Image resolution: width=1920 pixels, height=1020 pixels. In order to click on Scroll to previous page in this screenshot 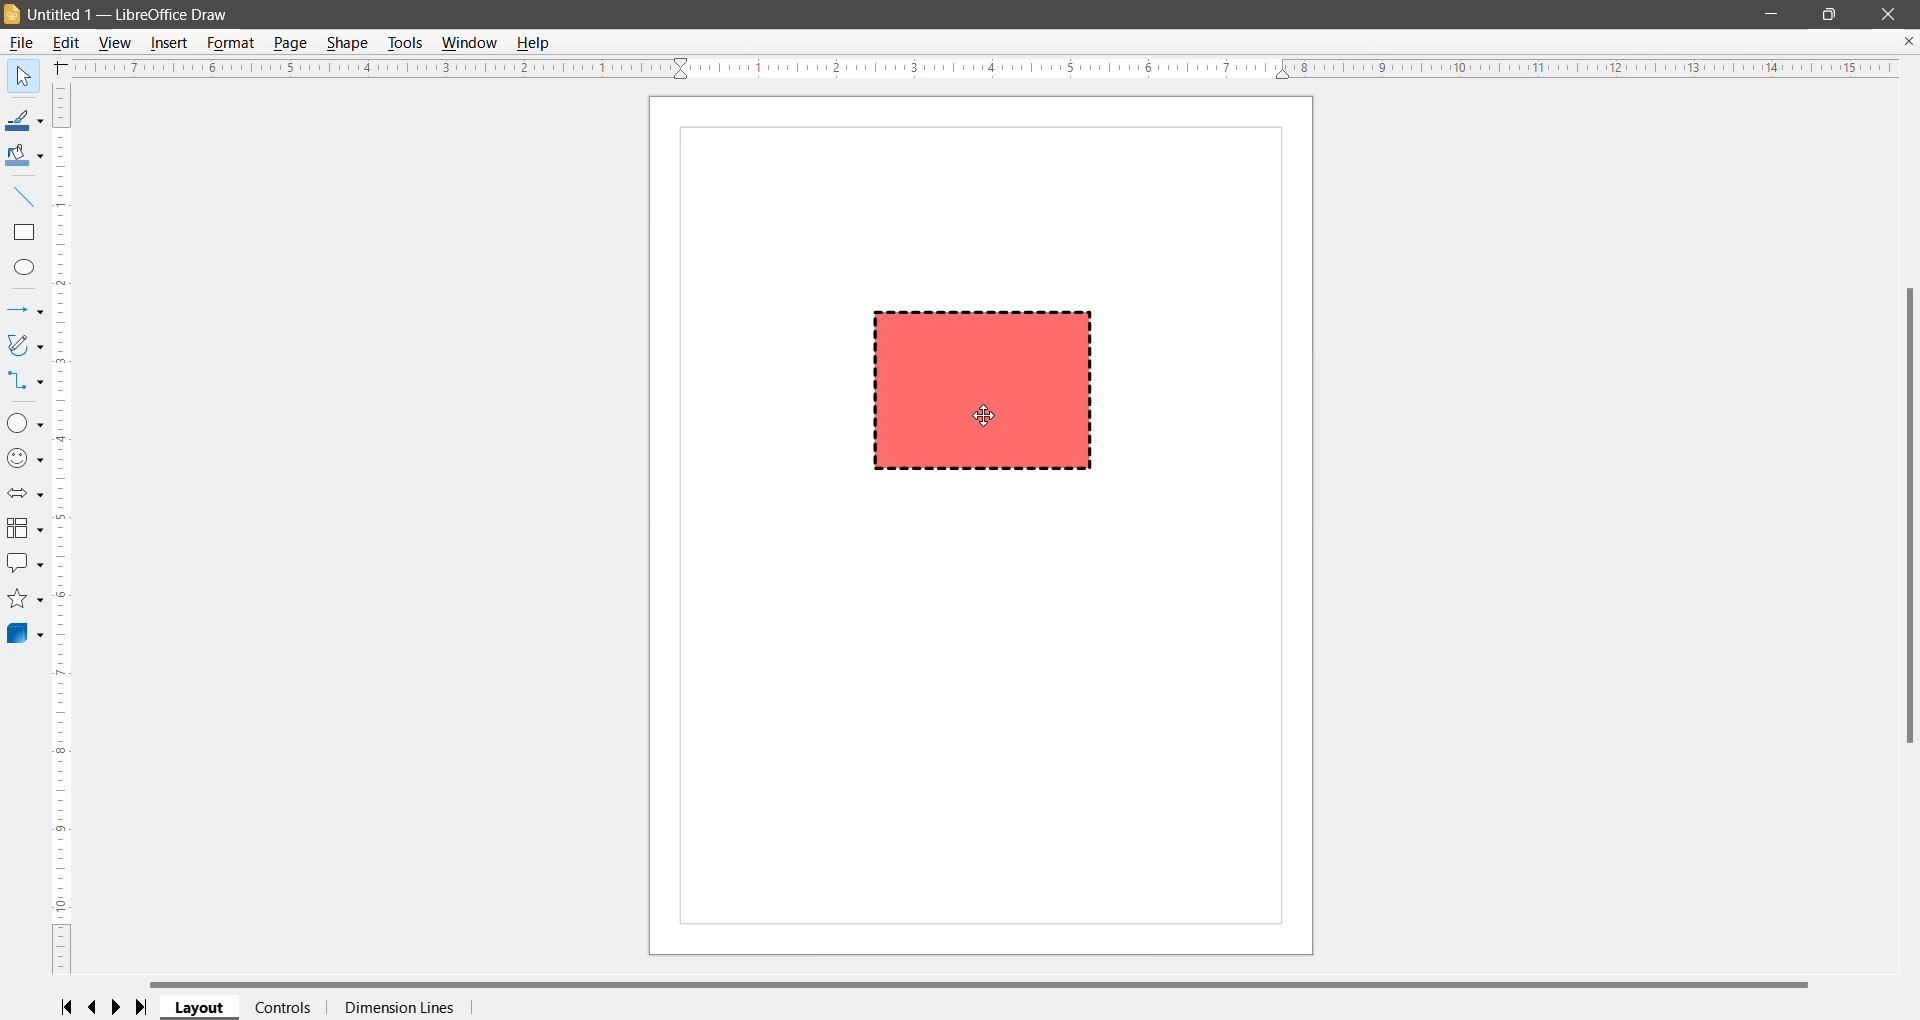, I will do `click(94, 1008)`.